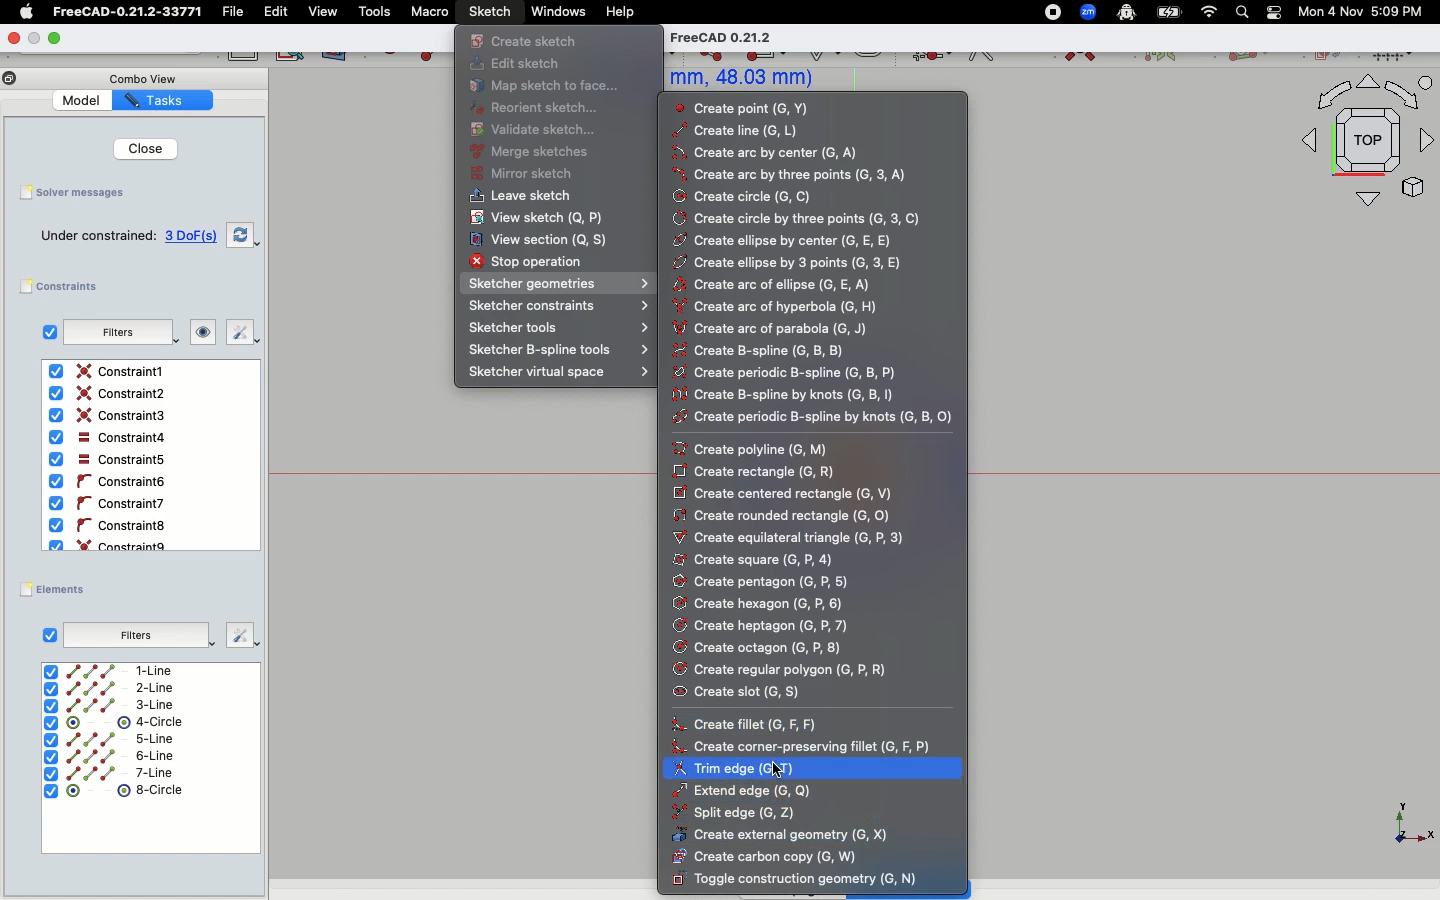 Image resolution: width=1440 pixels, height=900 pixels. I want to click on Search, so click(1241, 11).